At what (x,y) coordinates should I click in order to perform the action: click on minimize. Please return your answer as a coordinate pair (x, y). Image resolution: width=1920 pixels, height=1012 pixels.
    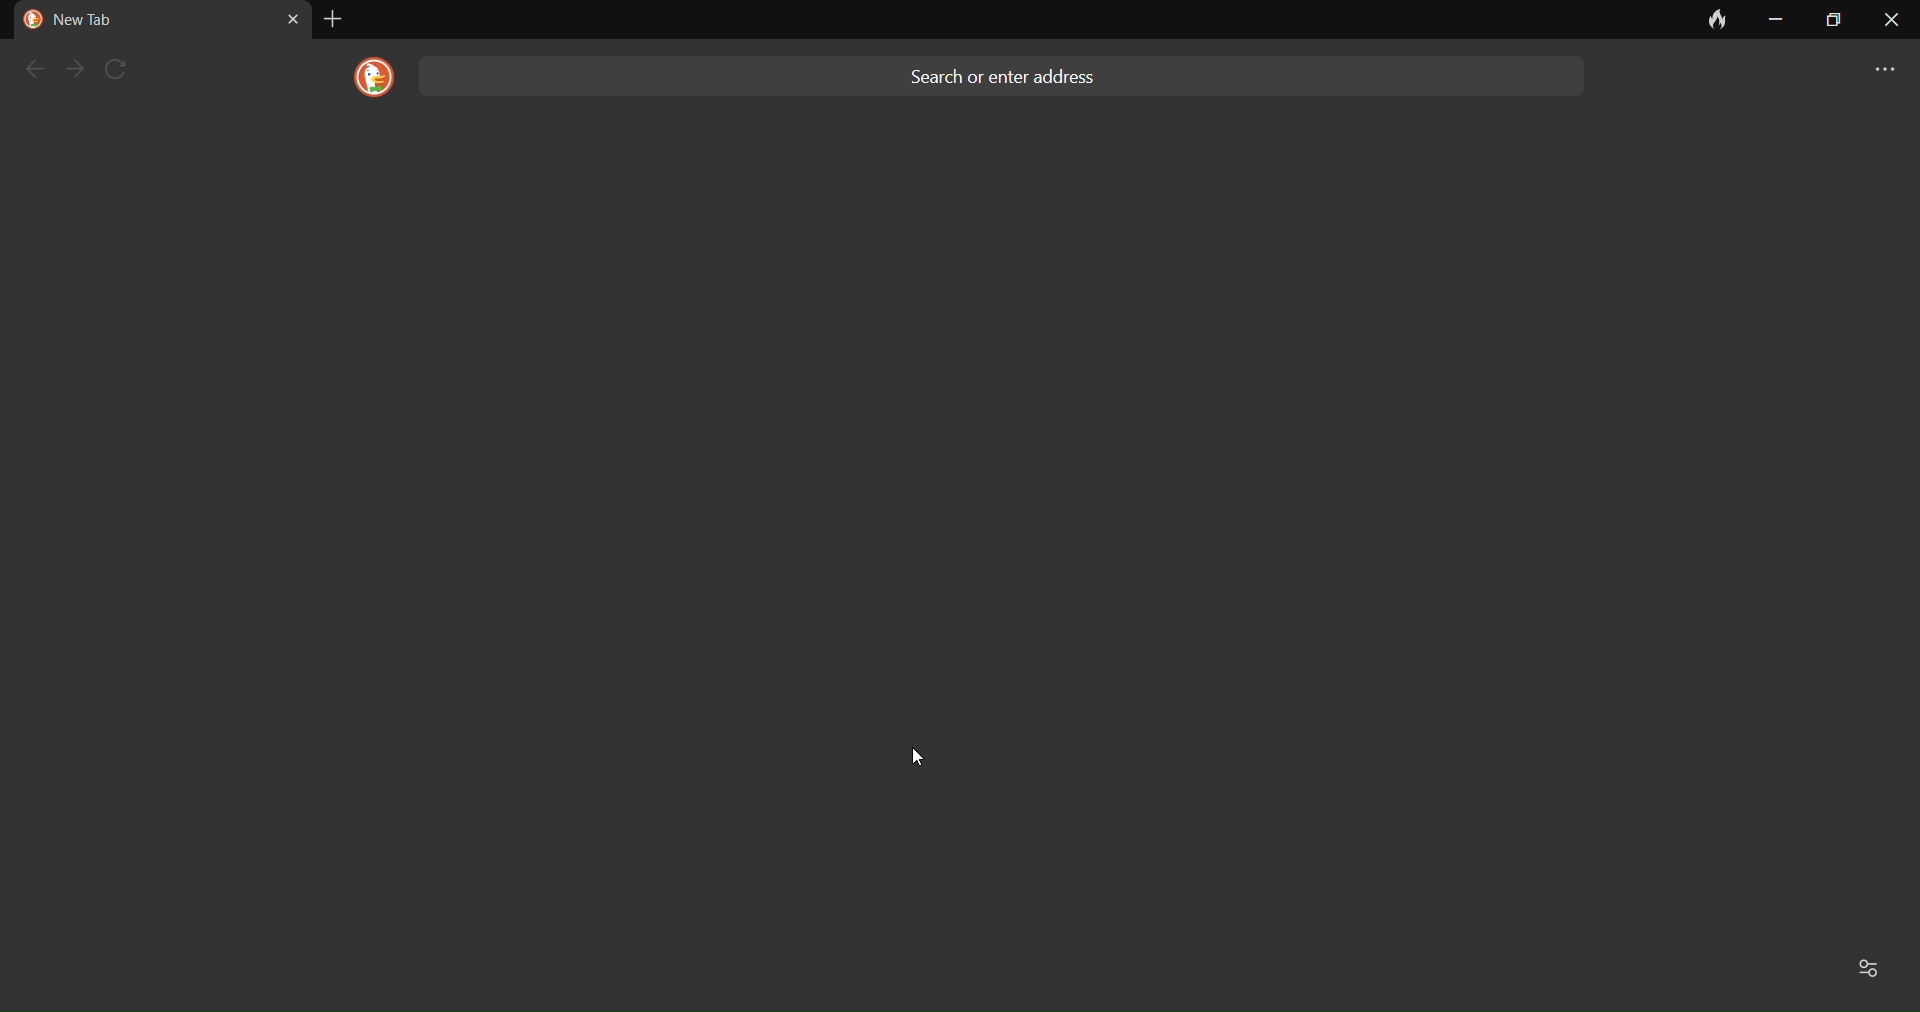
    Looking at the image, I should click on (1774, 20).